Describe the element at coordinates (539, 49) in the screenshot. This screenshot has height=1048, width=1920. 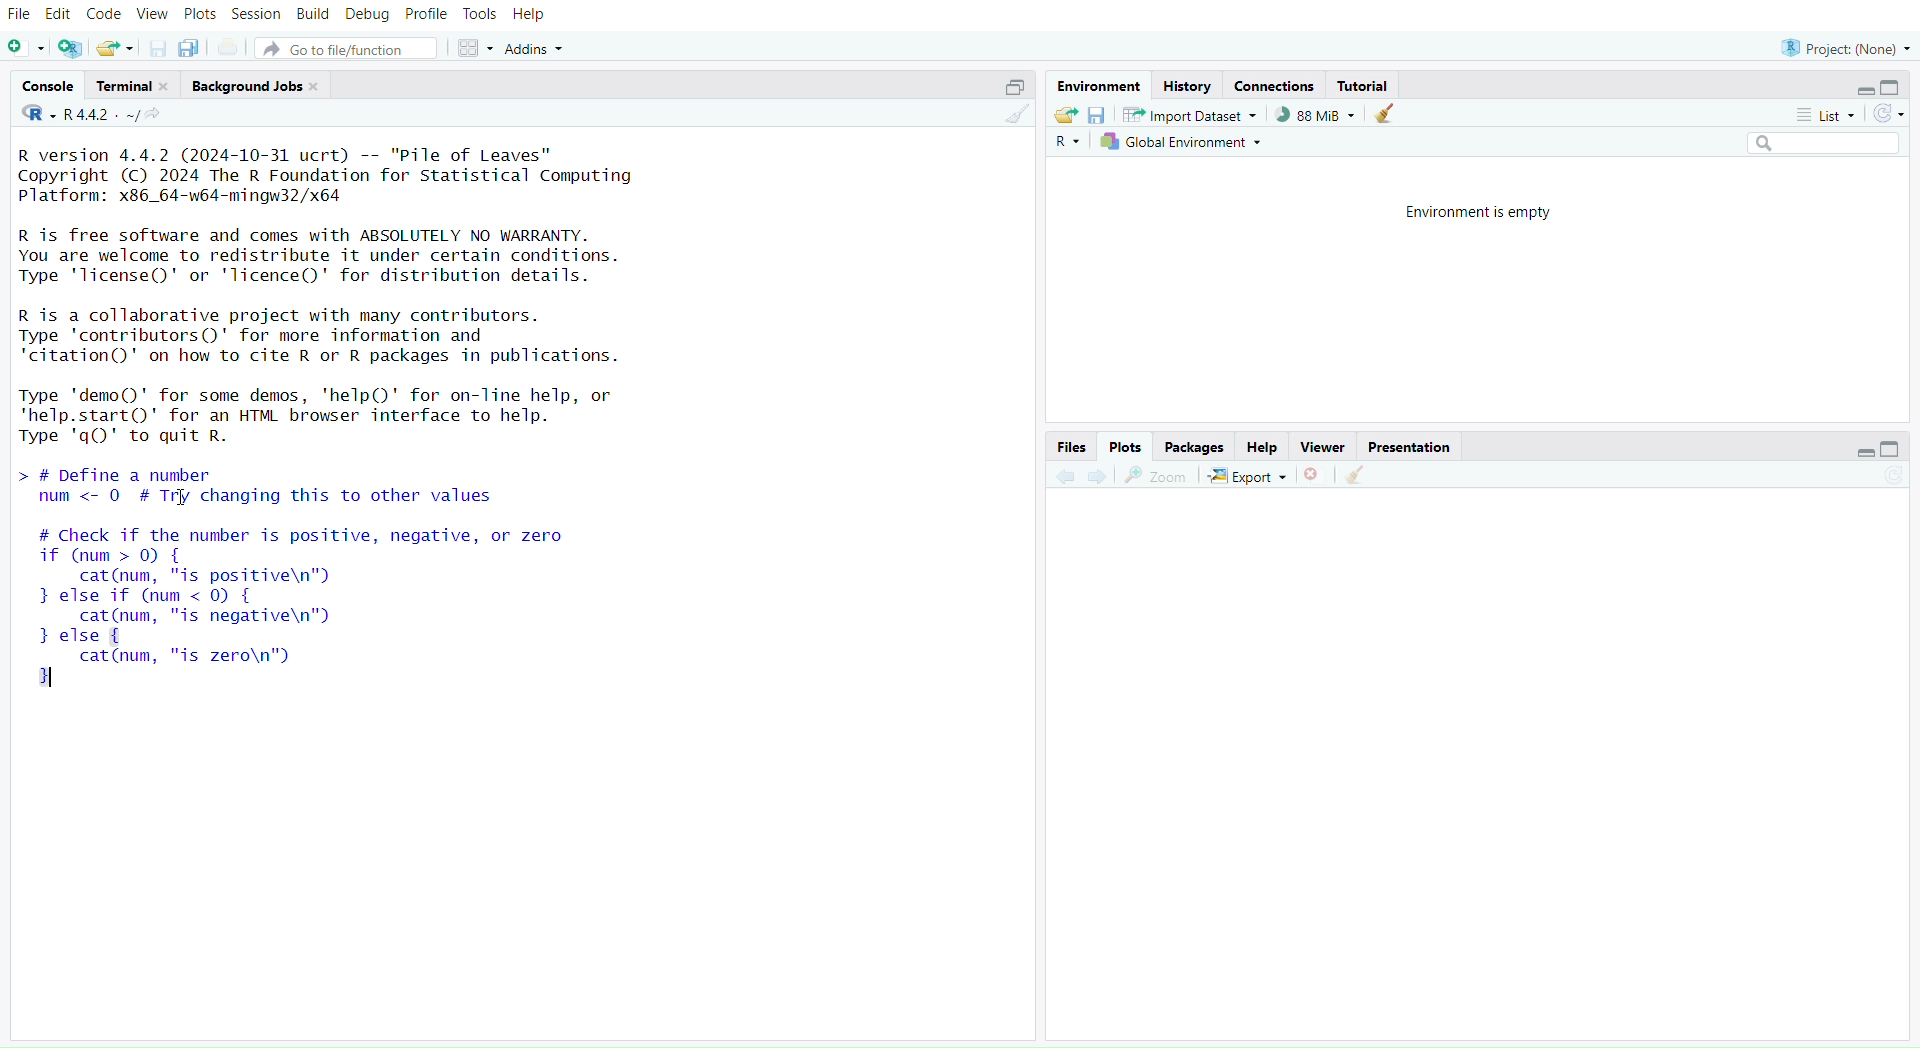
I see `addins` at that location.